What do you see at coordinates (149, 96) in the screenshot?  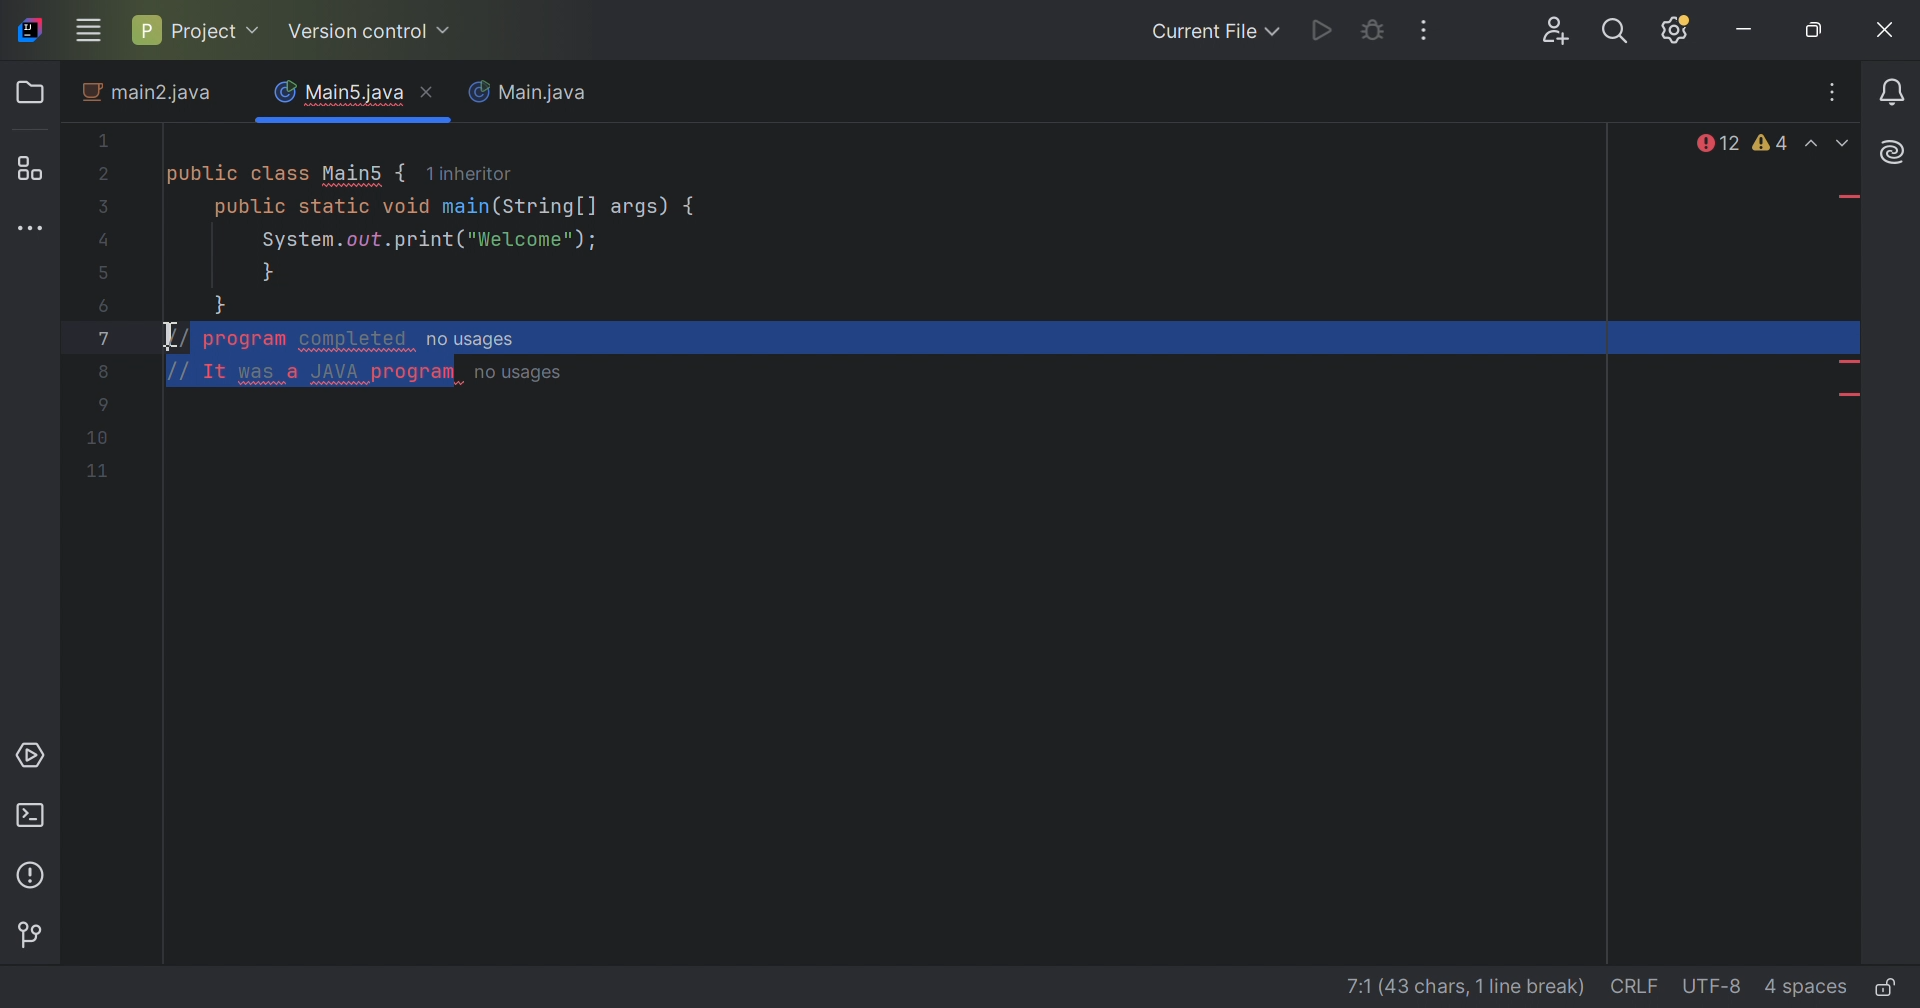 I see `main2.java` at bounding box center [149, 96].